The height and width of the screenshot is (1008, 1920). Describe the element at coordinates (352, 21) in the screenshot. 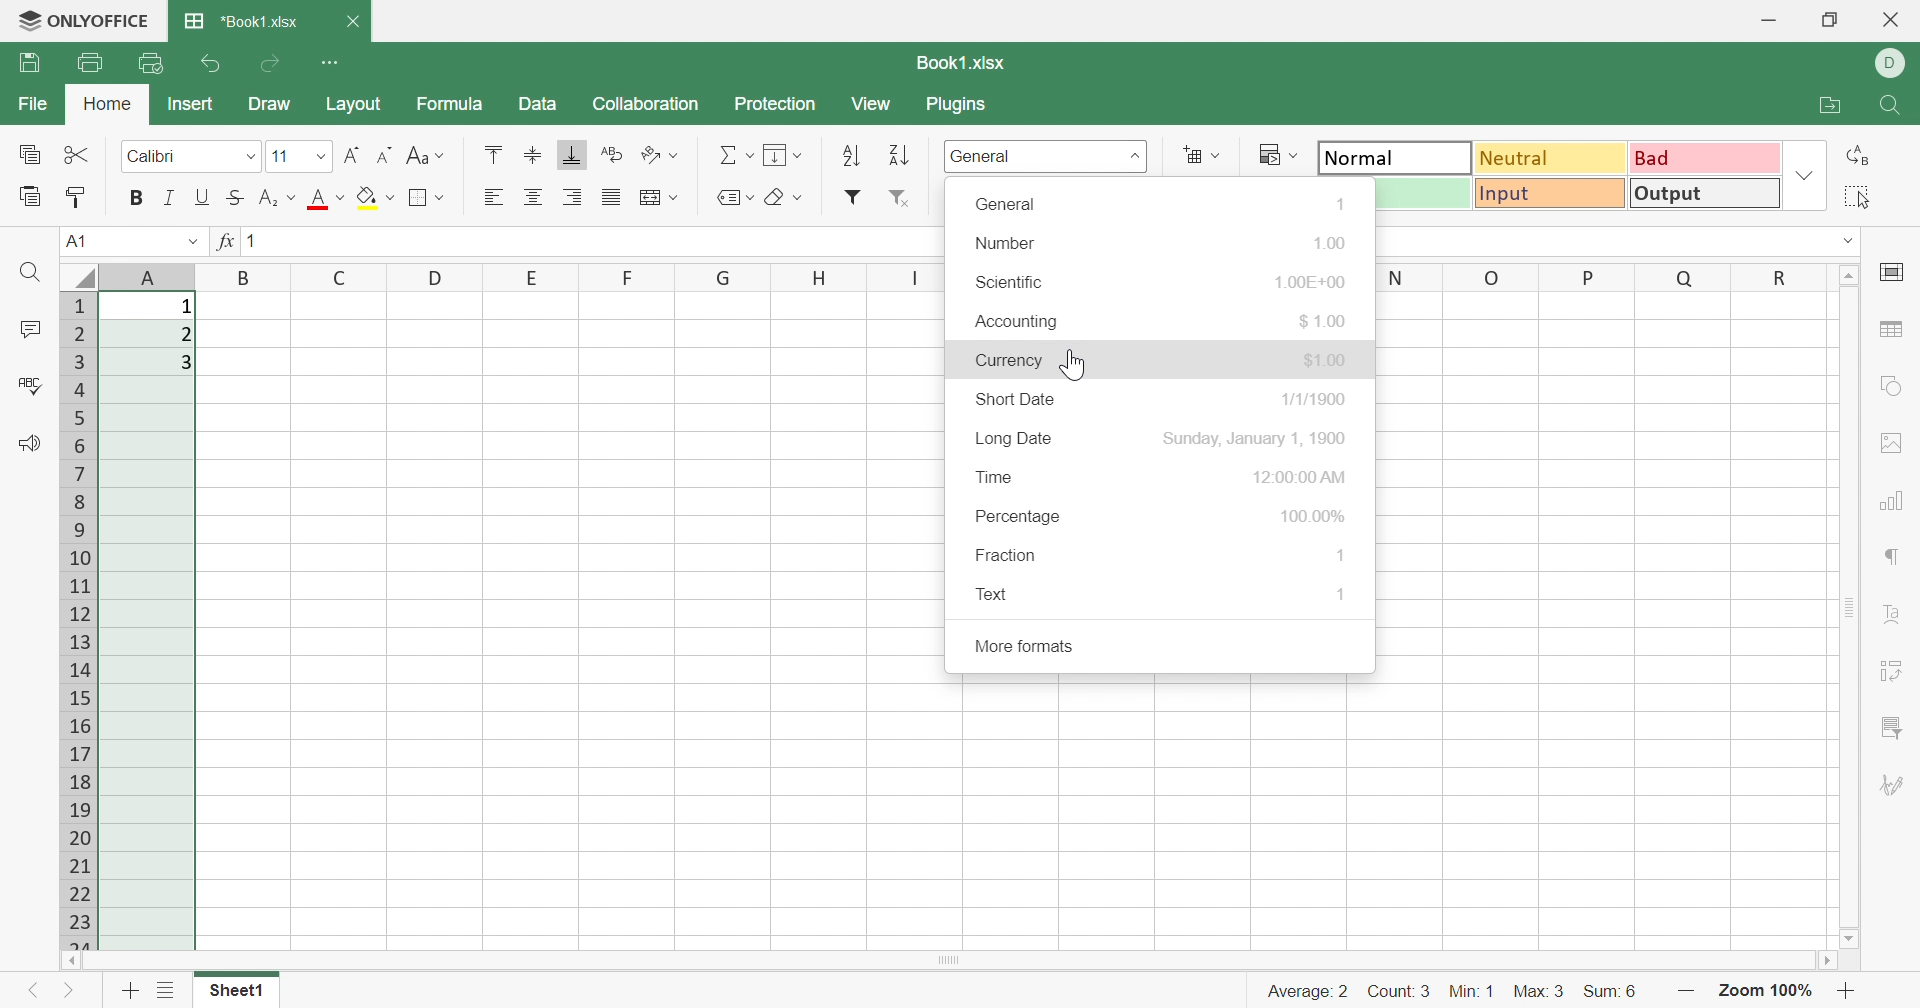

I see `Close` at that location.